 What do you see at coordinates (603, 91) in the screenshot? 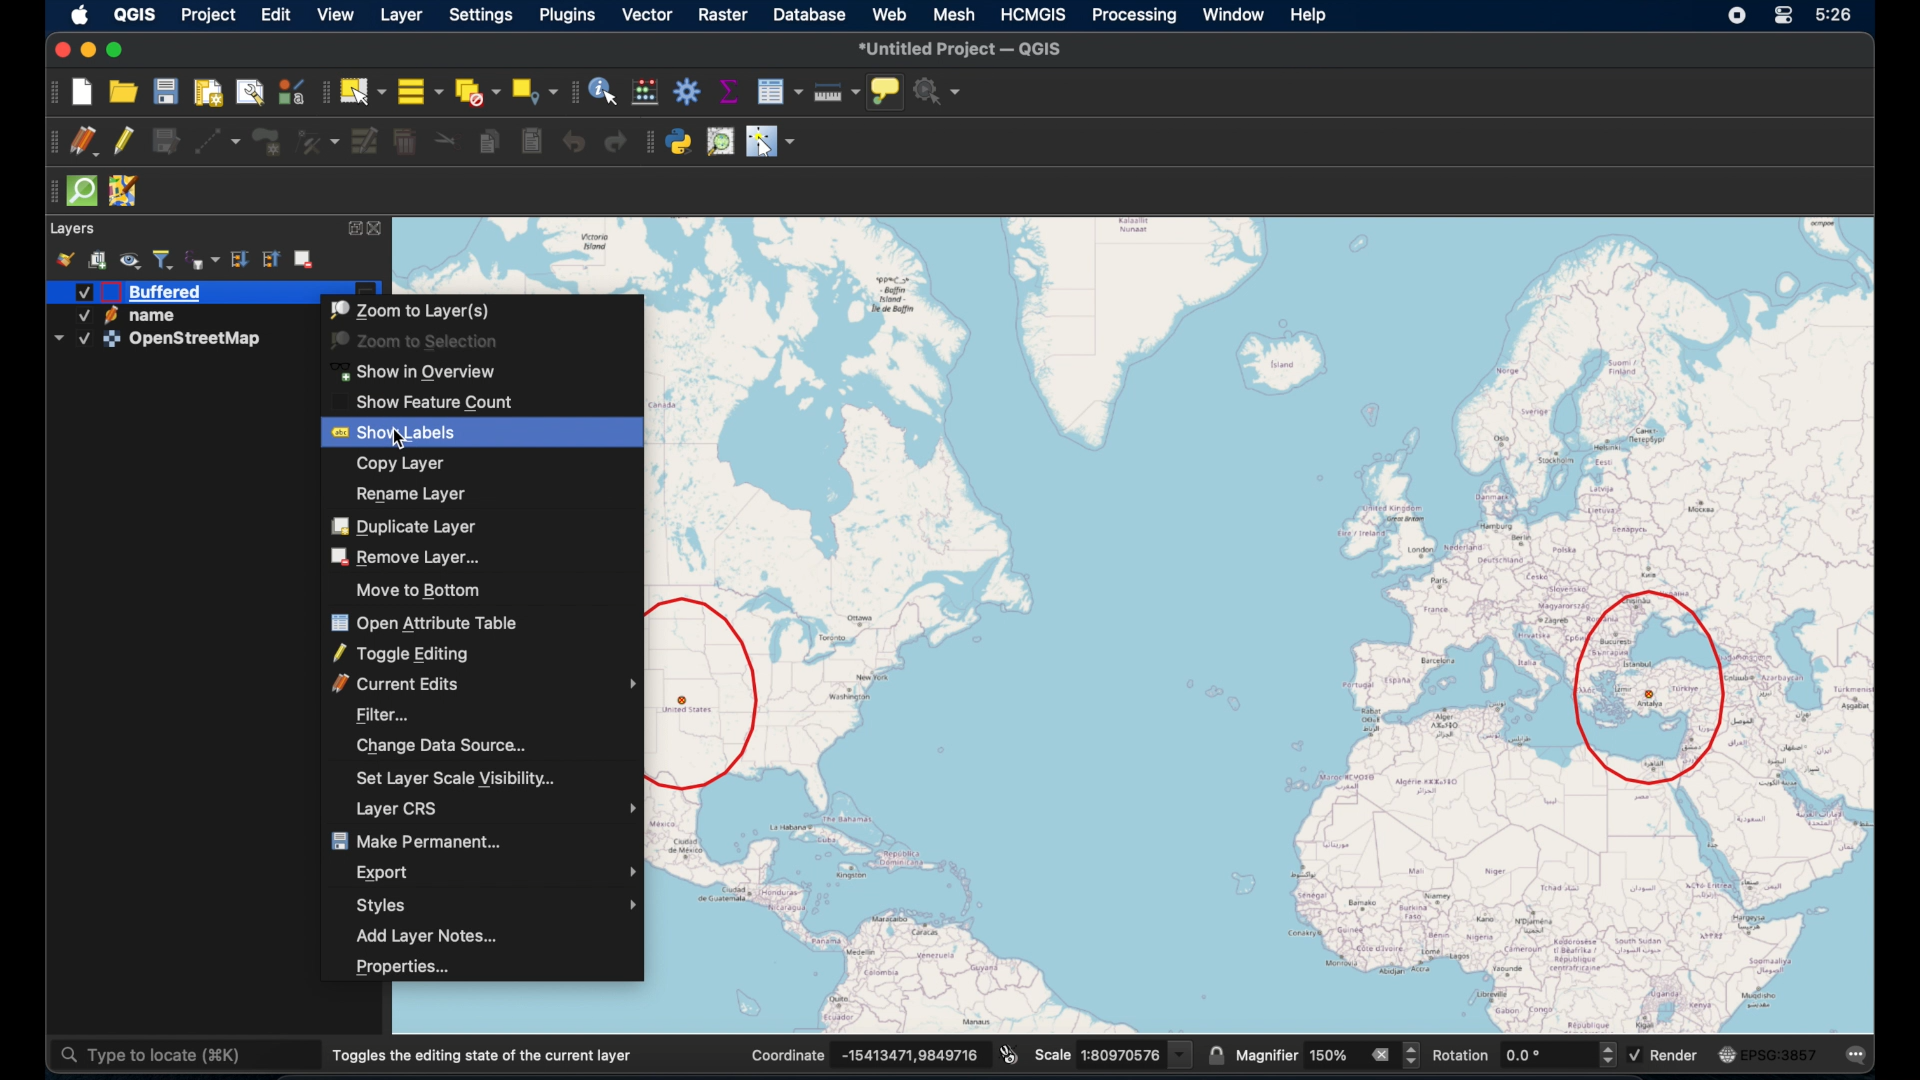
I see `identify features` at bounding box center [603, 91].